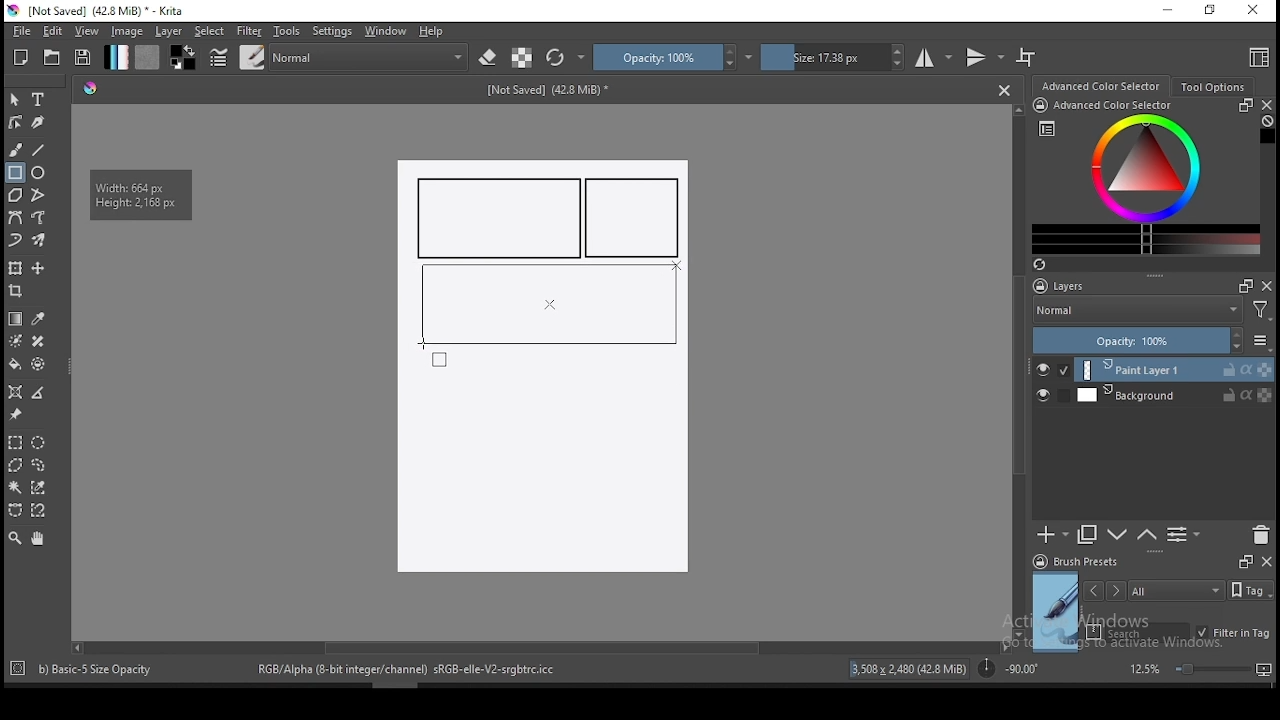 The width and height of the screenshot is (1280, 720). Describe the element at coordinates (1245, 561) in the screenshot. I see `Frames` at that location.